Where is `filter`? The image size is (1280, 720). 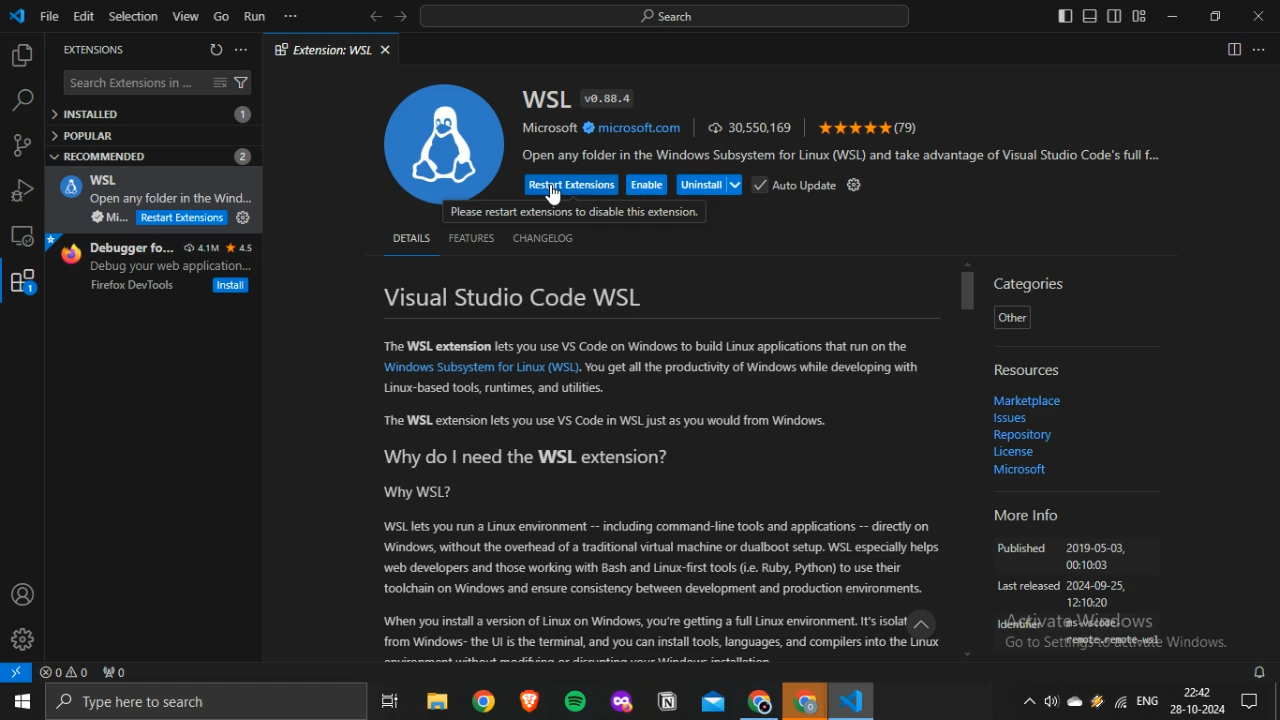 filter is located at coordinates (242, 83).